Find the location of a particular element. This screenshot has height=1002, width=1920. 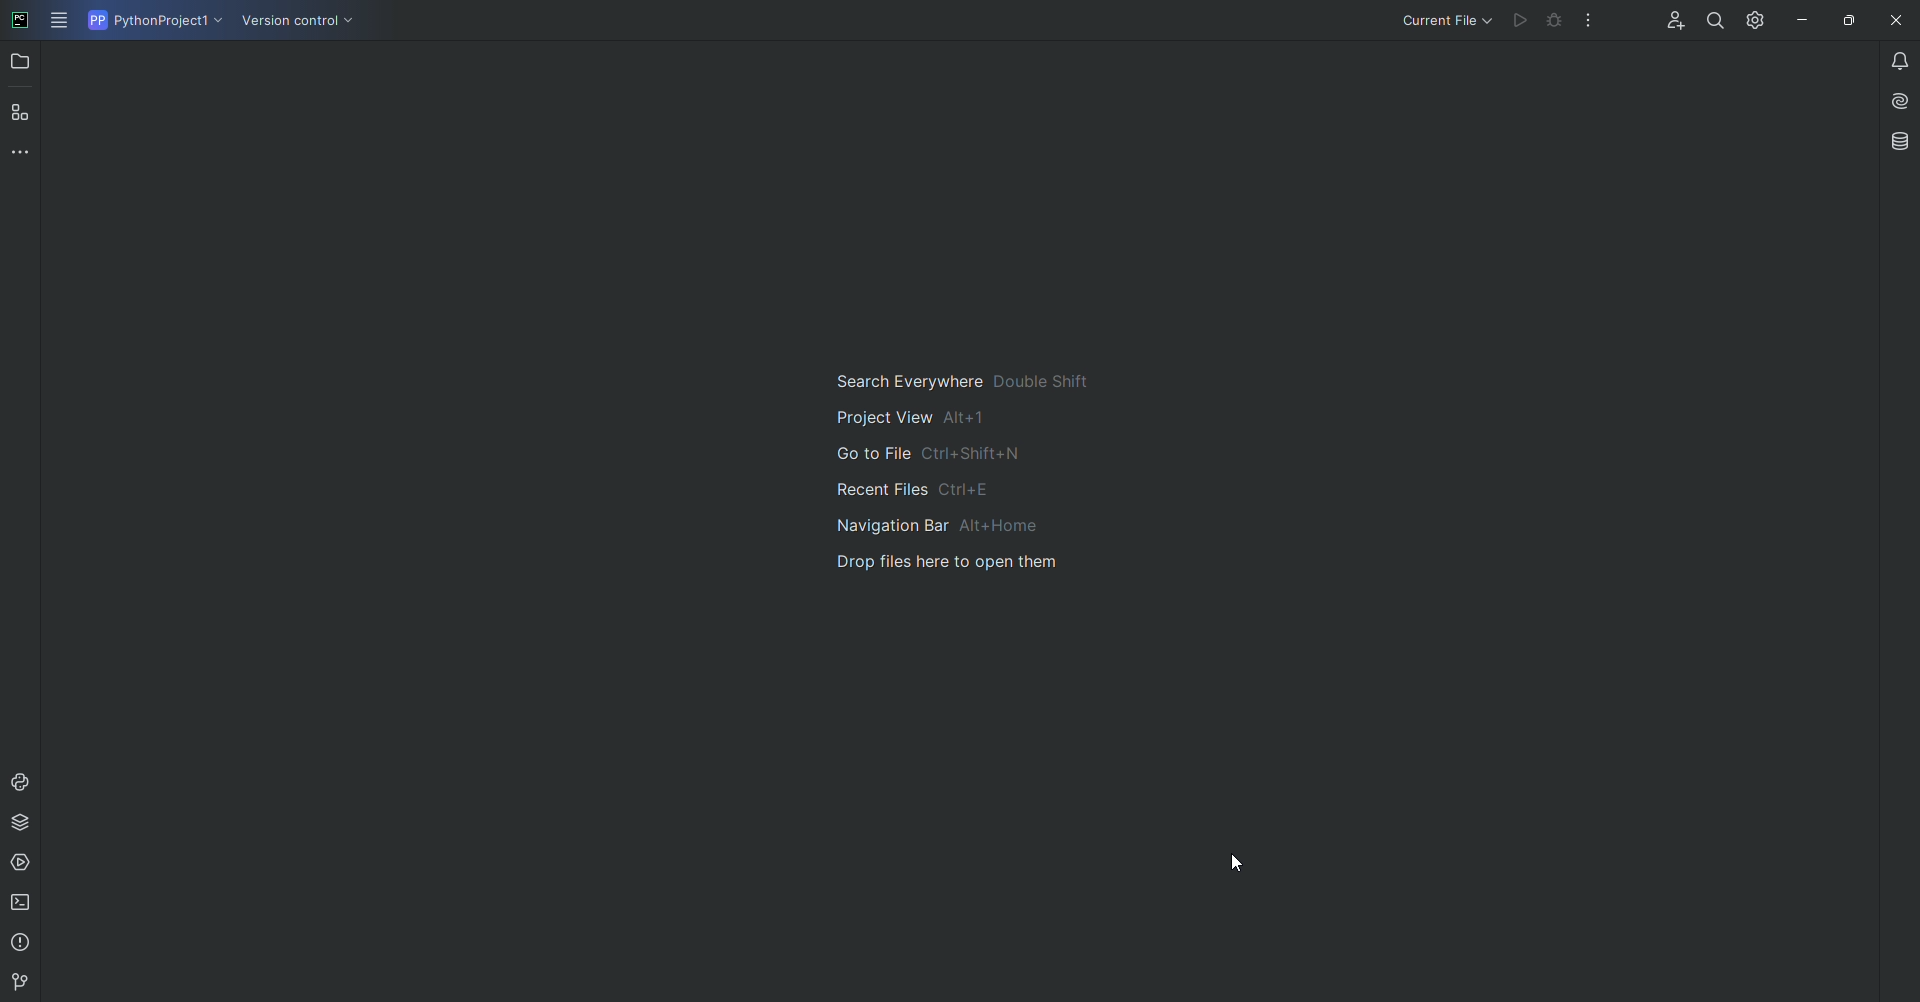

Python project is located at coordinates (153, 21).